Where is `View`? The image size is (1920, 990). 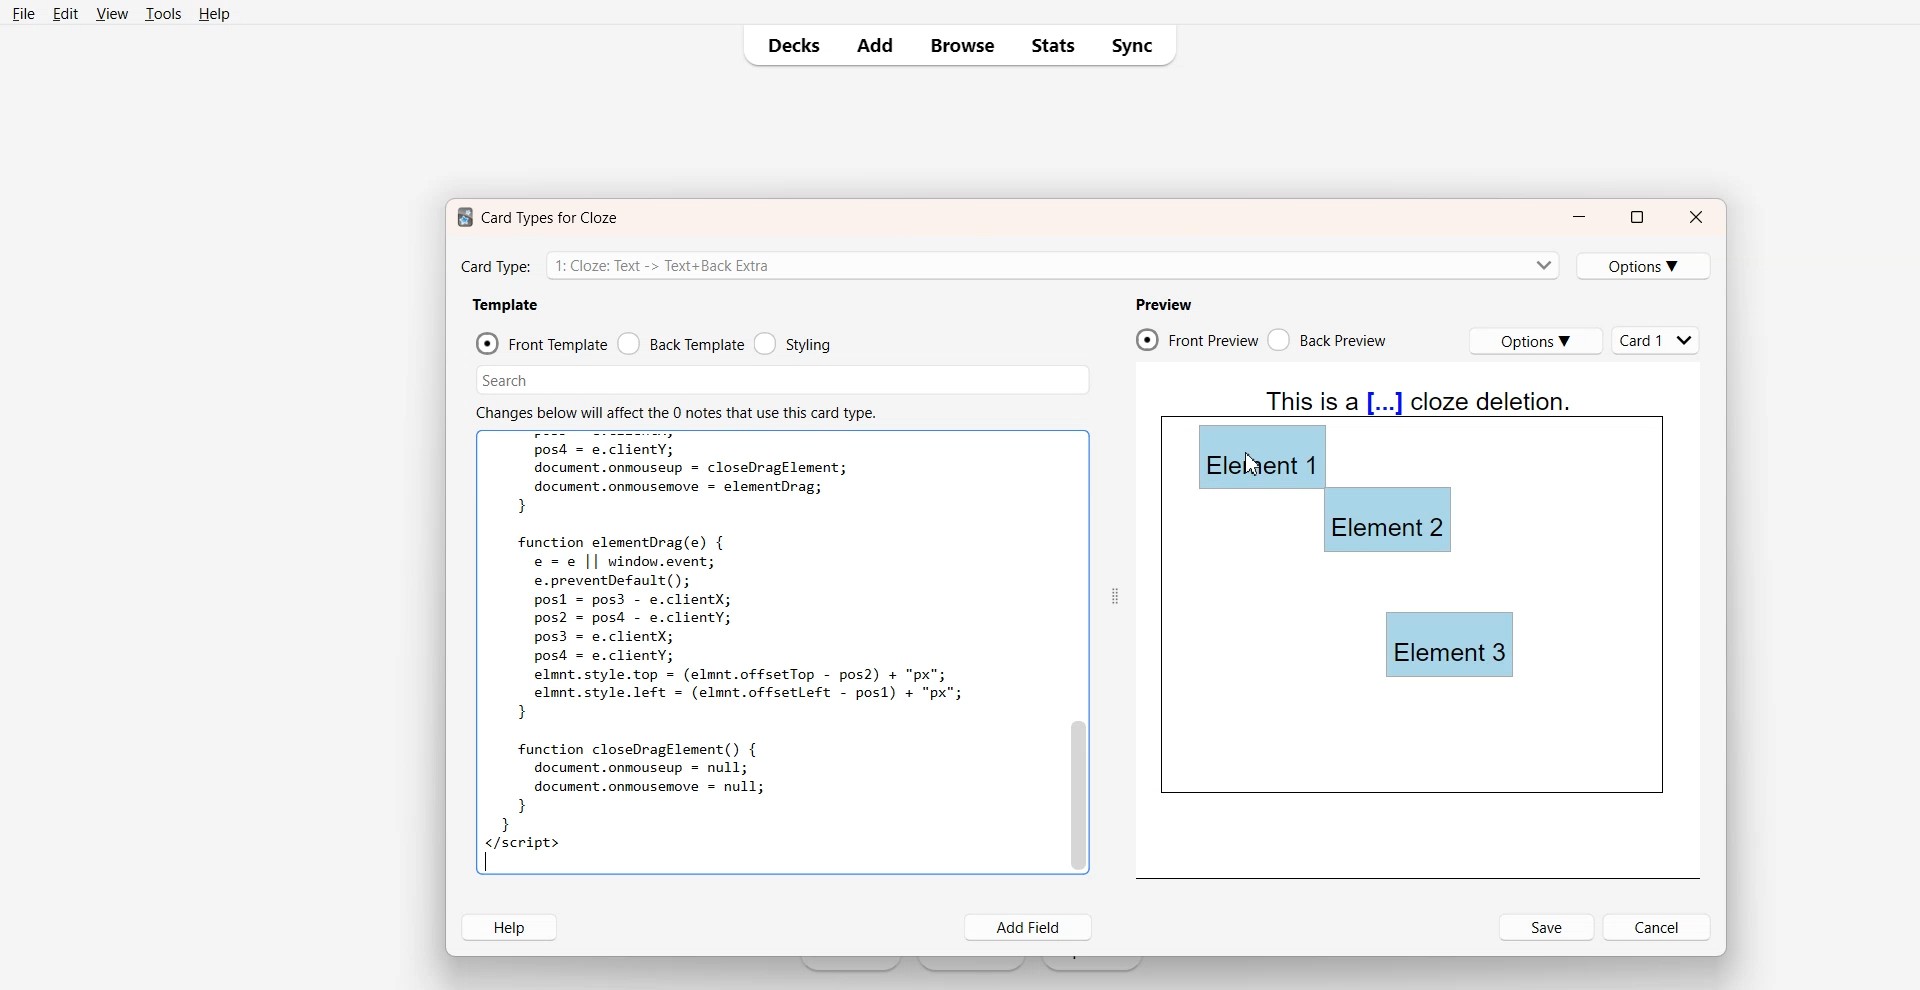
View is located at coordinates (111, 13).